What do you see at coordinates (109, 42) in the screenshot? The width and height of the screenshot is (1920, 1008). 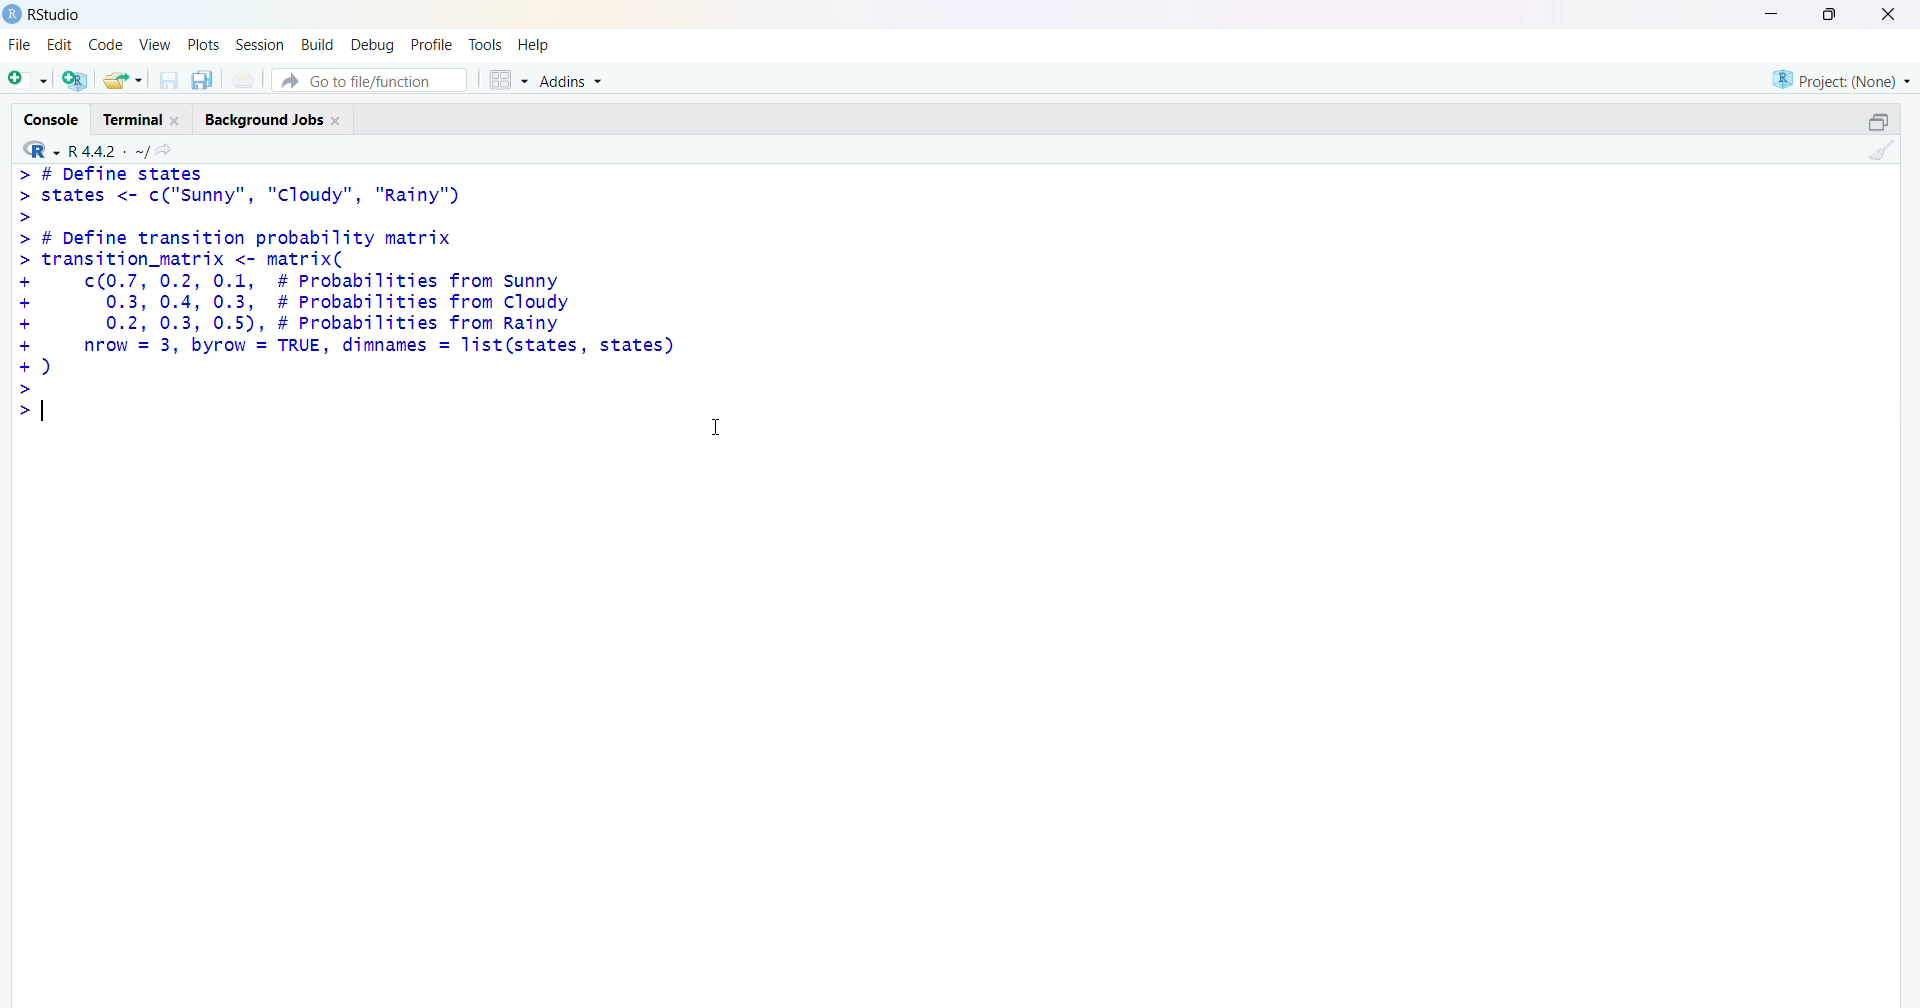 I see `code` at bounding box center [109, 42].